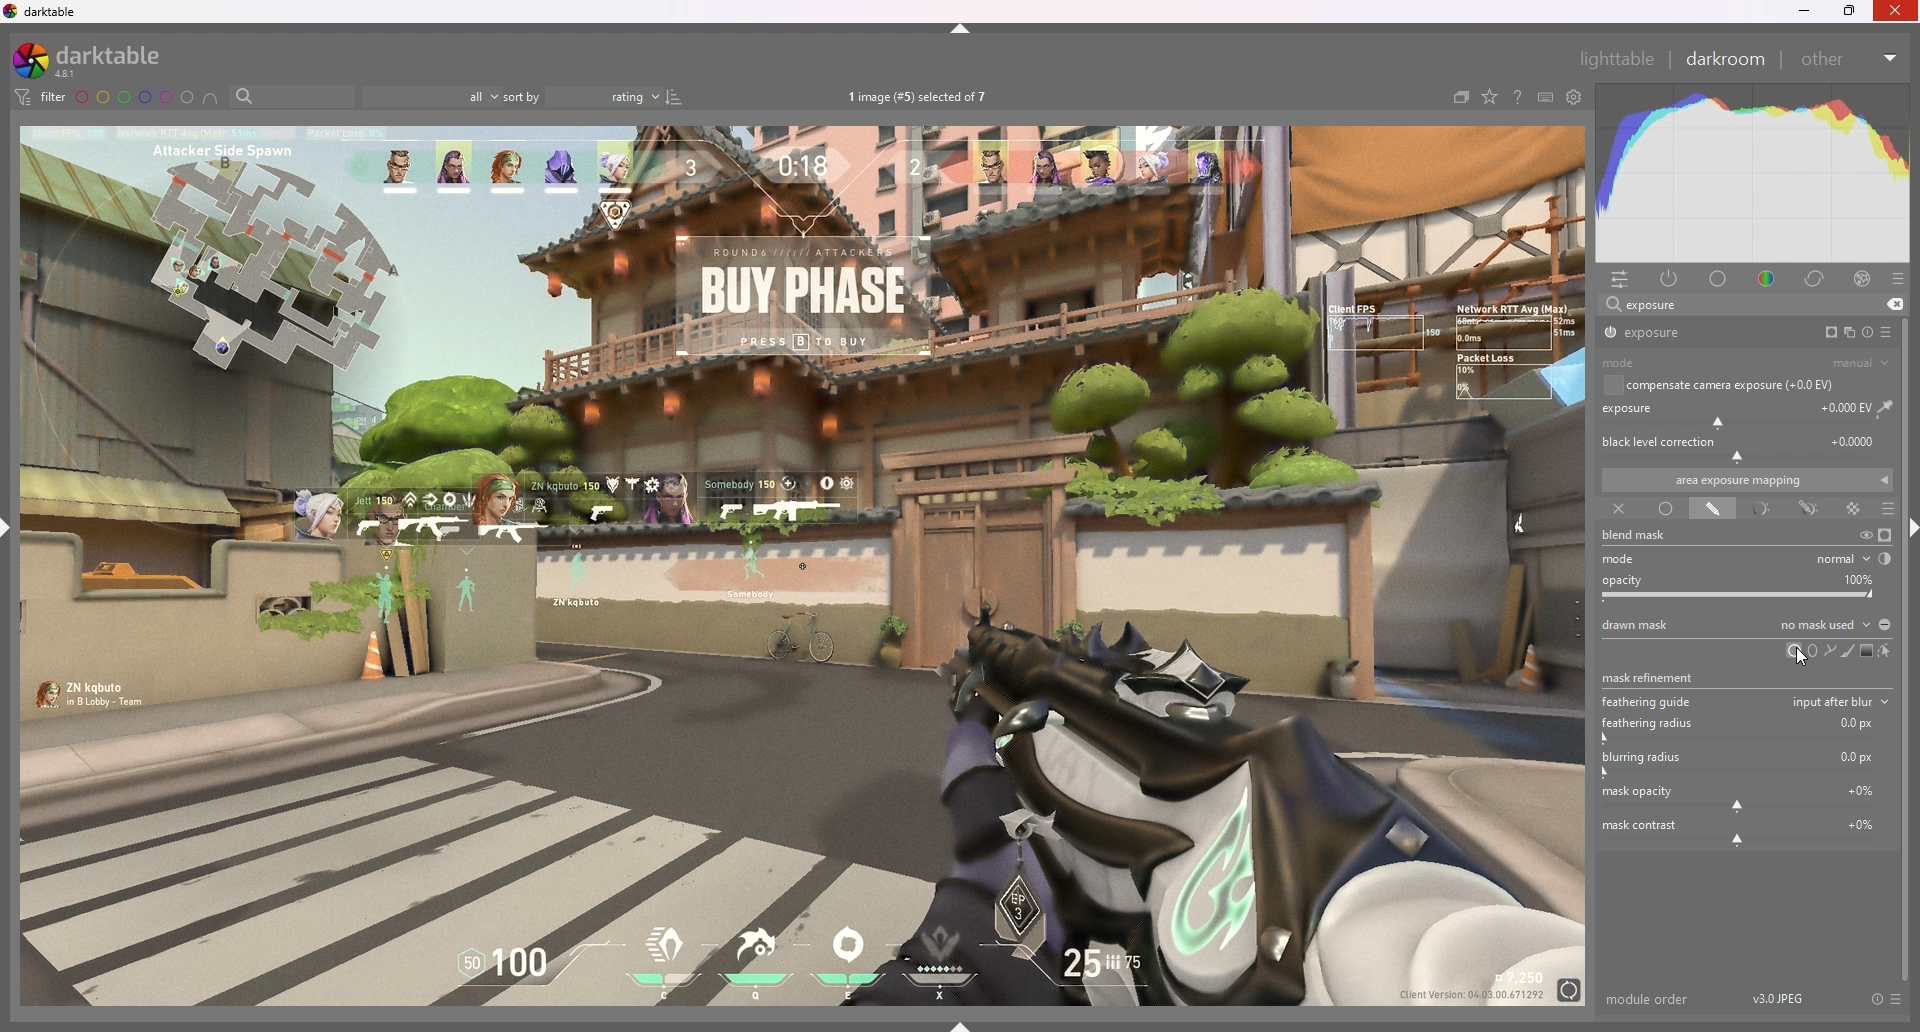 The height and width of the screenshot is (1032, 1920). What do you see at coordinates (1573, 97) in the screenshot?
I see `show global preference` at bounding box center [1573, 97].